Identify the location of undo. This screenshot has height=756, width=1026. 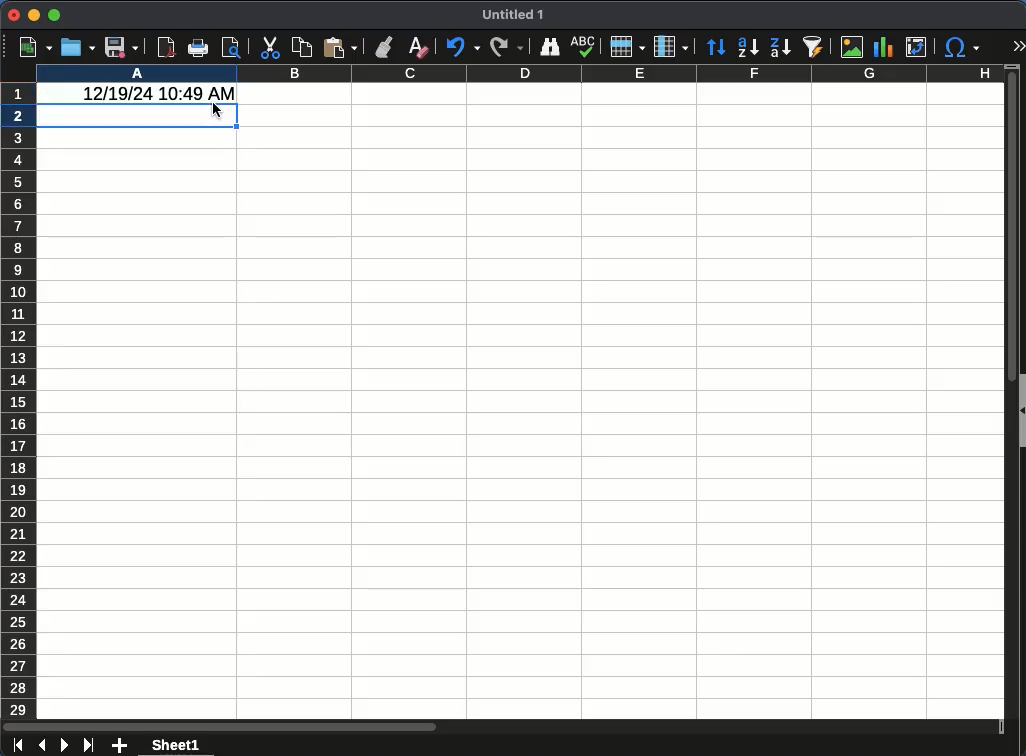
(463, 48).